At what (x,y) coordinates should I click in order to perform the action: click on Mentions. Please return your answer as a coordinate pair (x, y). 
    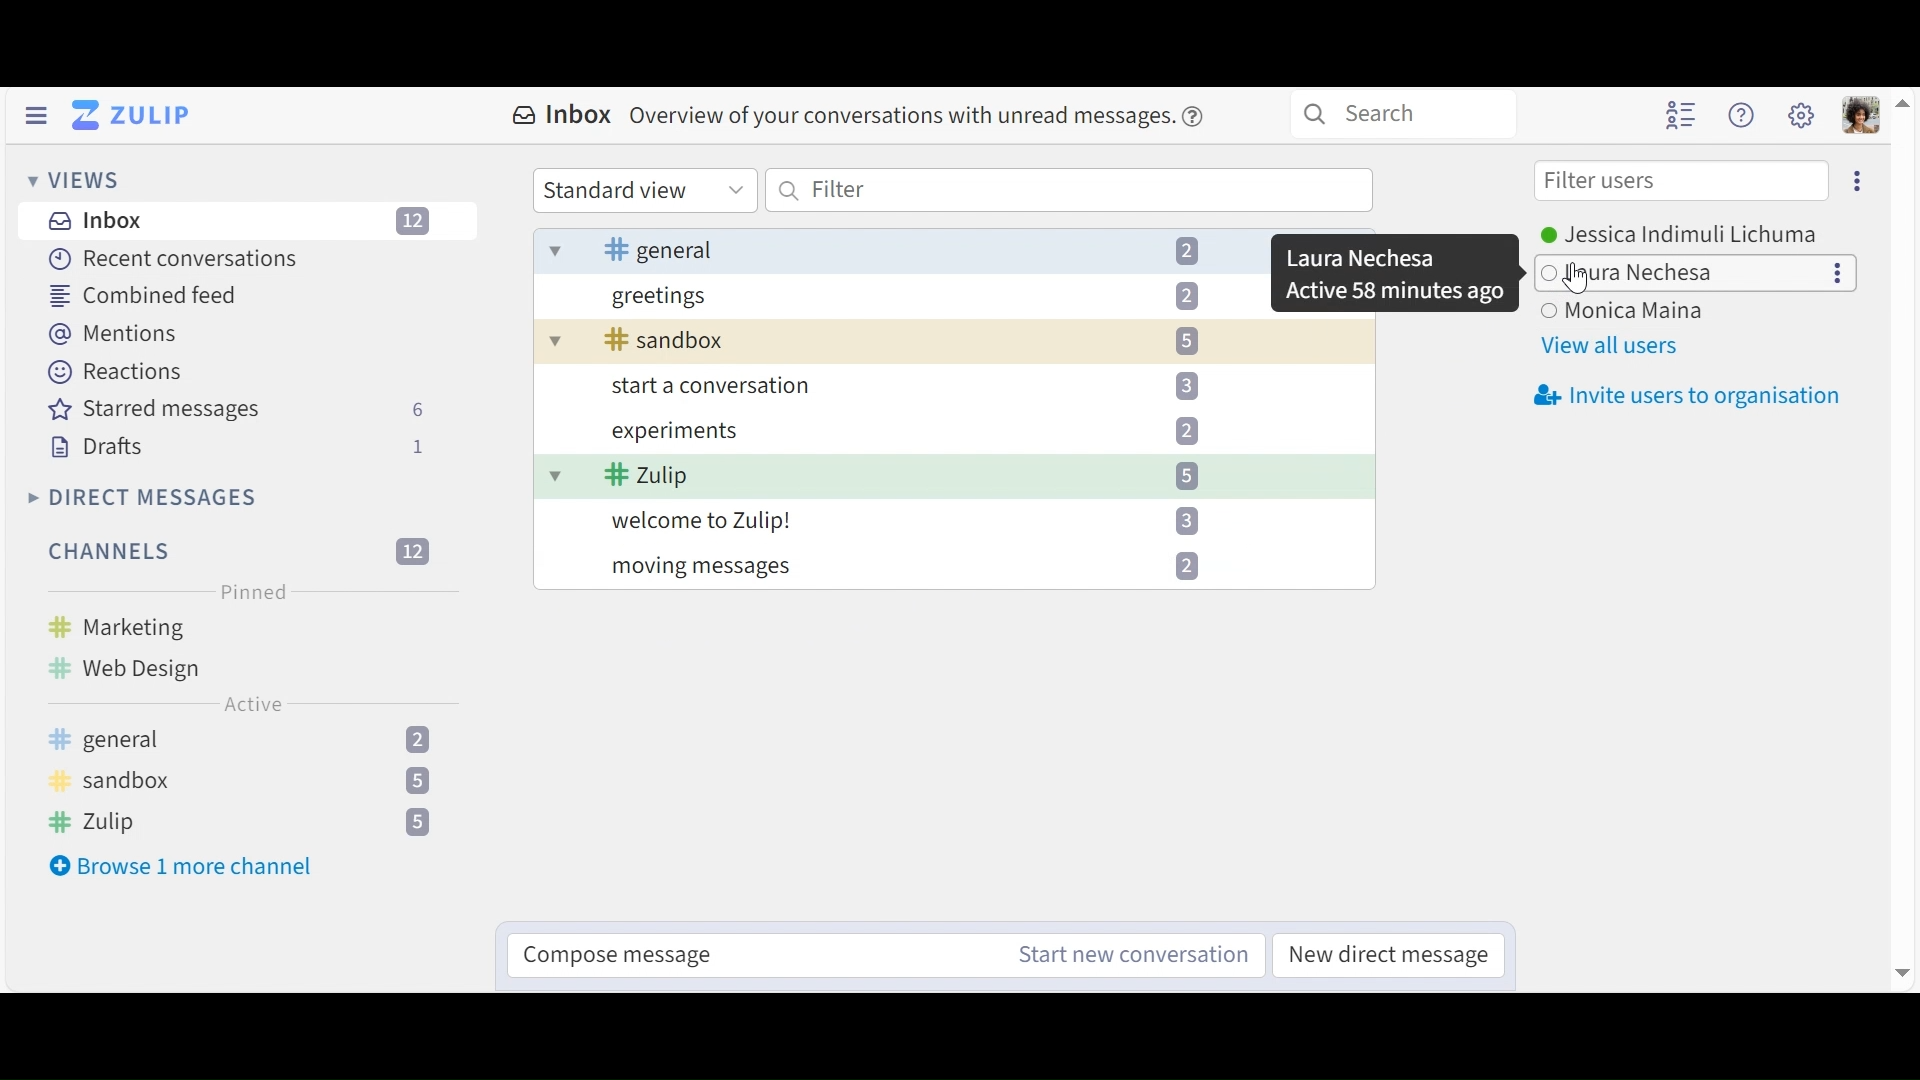
    Looking at the image, I should click on (109, 332).